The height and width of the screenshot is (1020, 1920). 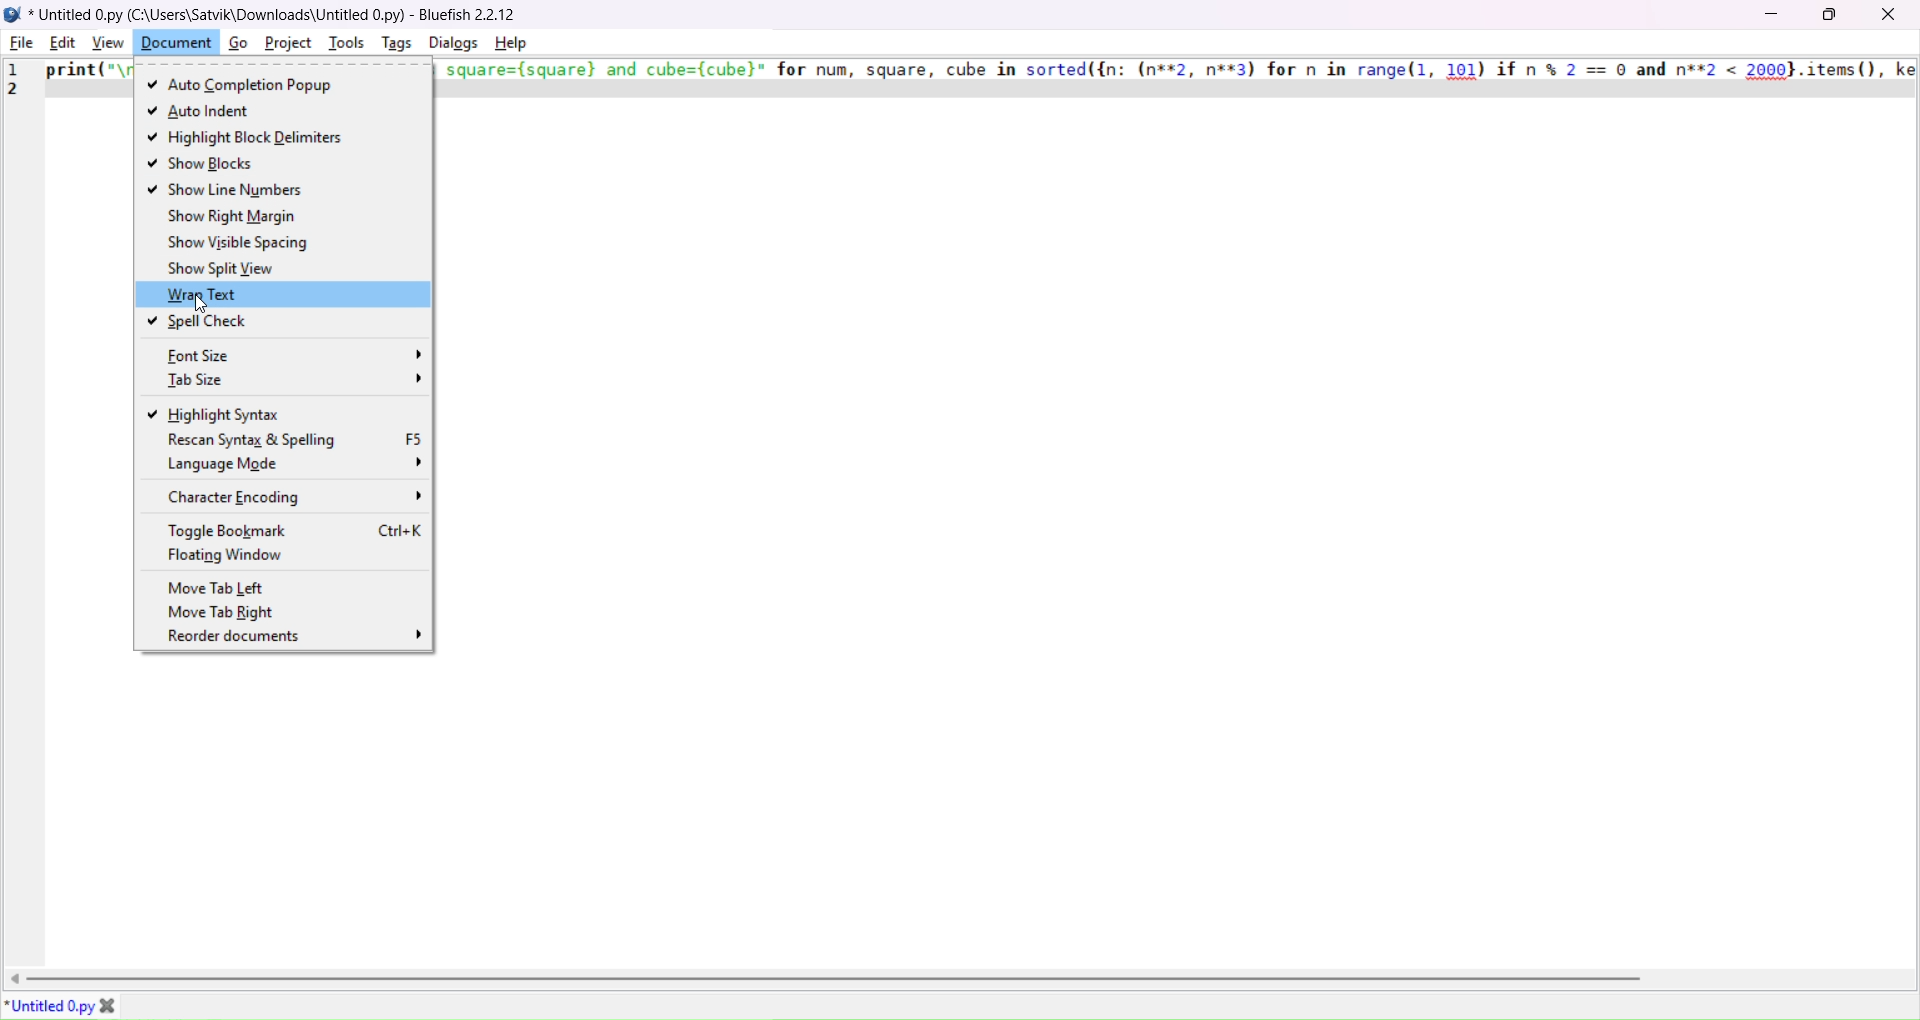 What do you see at coordinates (394, 43) in the screenshot?
I see `tags` at bounding box center [394, 43].